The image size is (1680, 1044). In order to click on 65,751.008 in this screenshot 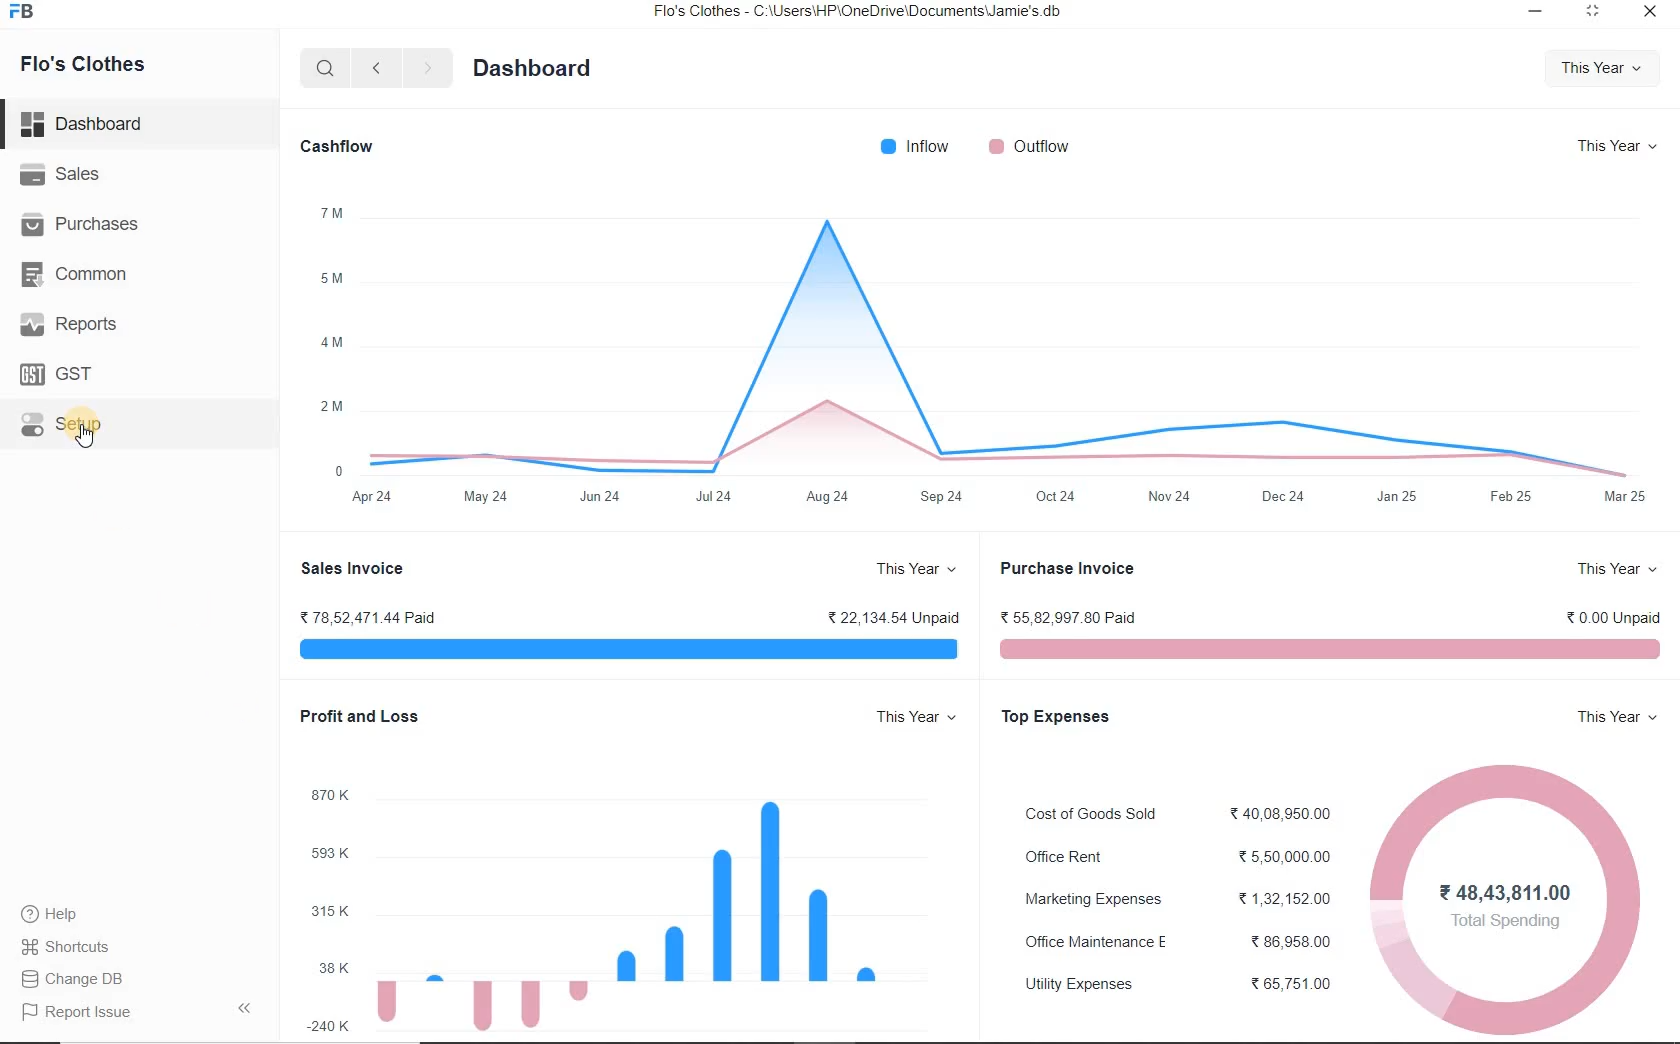, I will do `click(1288, 985)`.